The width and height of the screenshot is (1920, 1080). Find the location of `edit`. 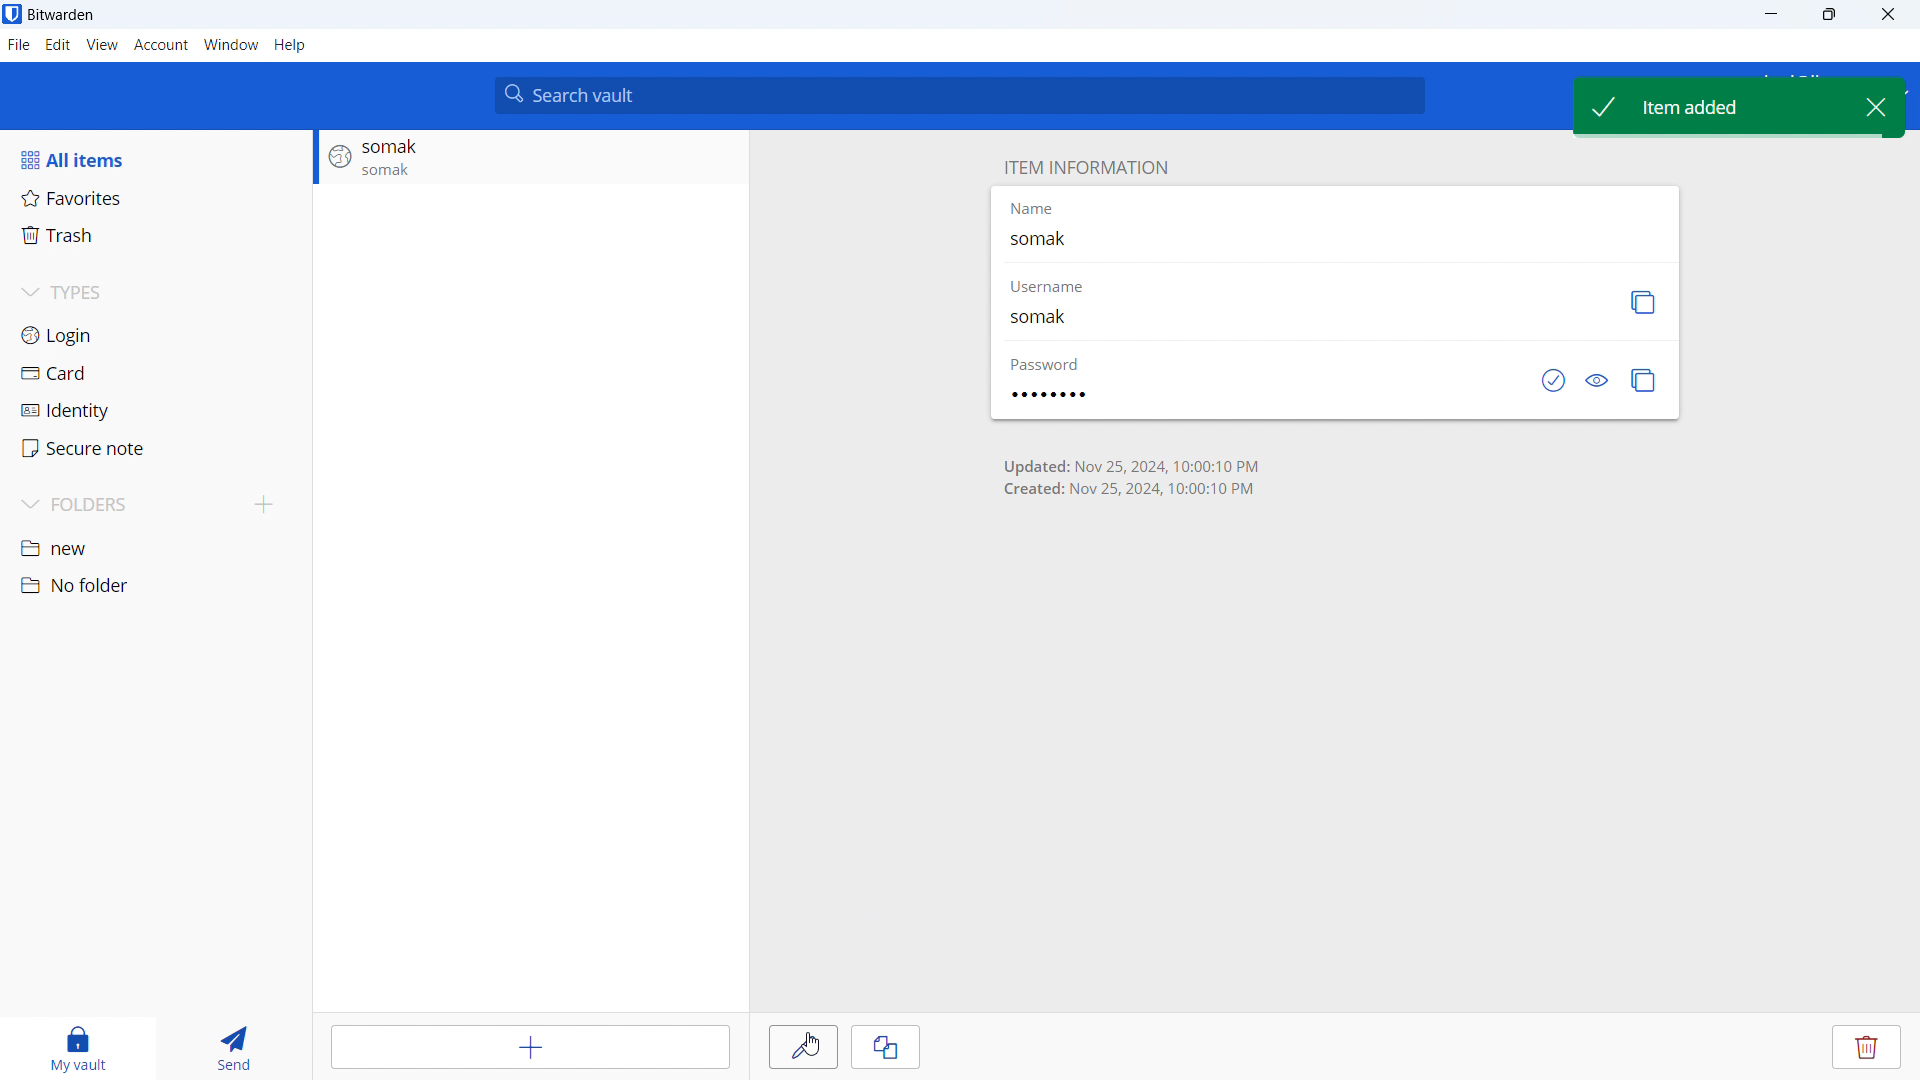

edit is located at coordinates (803, 1047).